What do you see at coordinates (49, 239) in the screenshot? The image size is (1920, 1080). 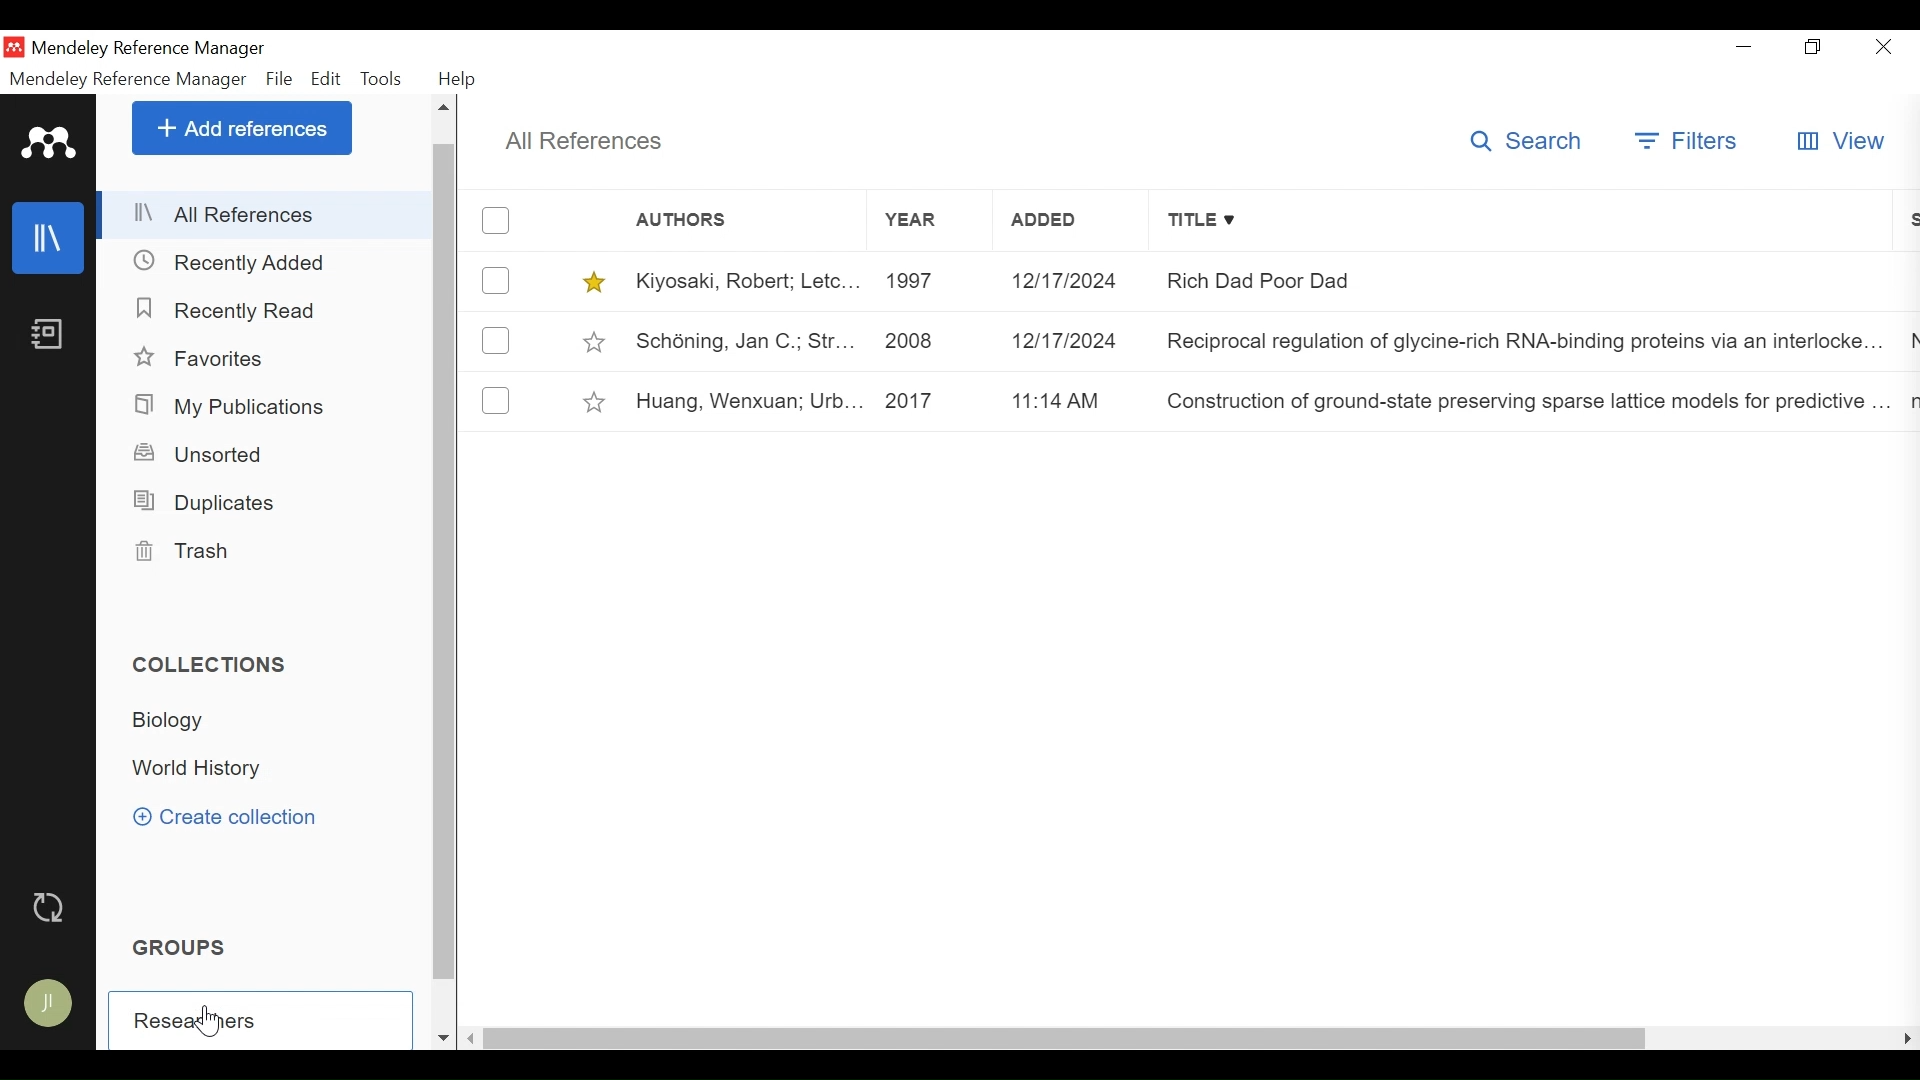 I see `Library` at bounding box center [49, 239].